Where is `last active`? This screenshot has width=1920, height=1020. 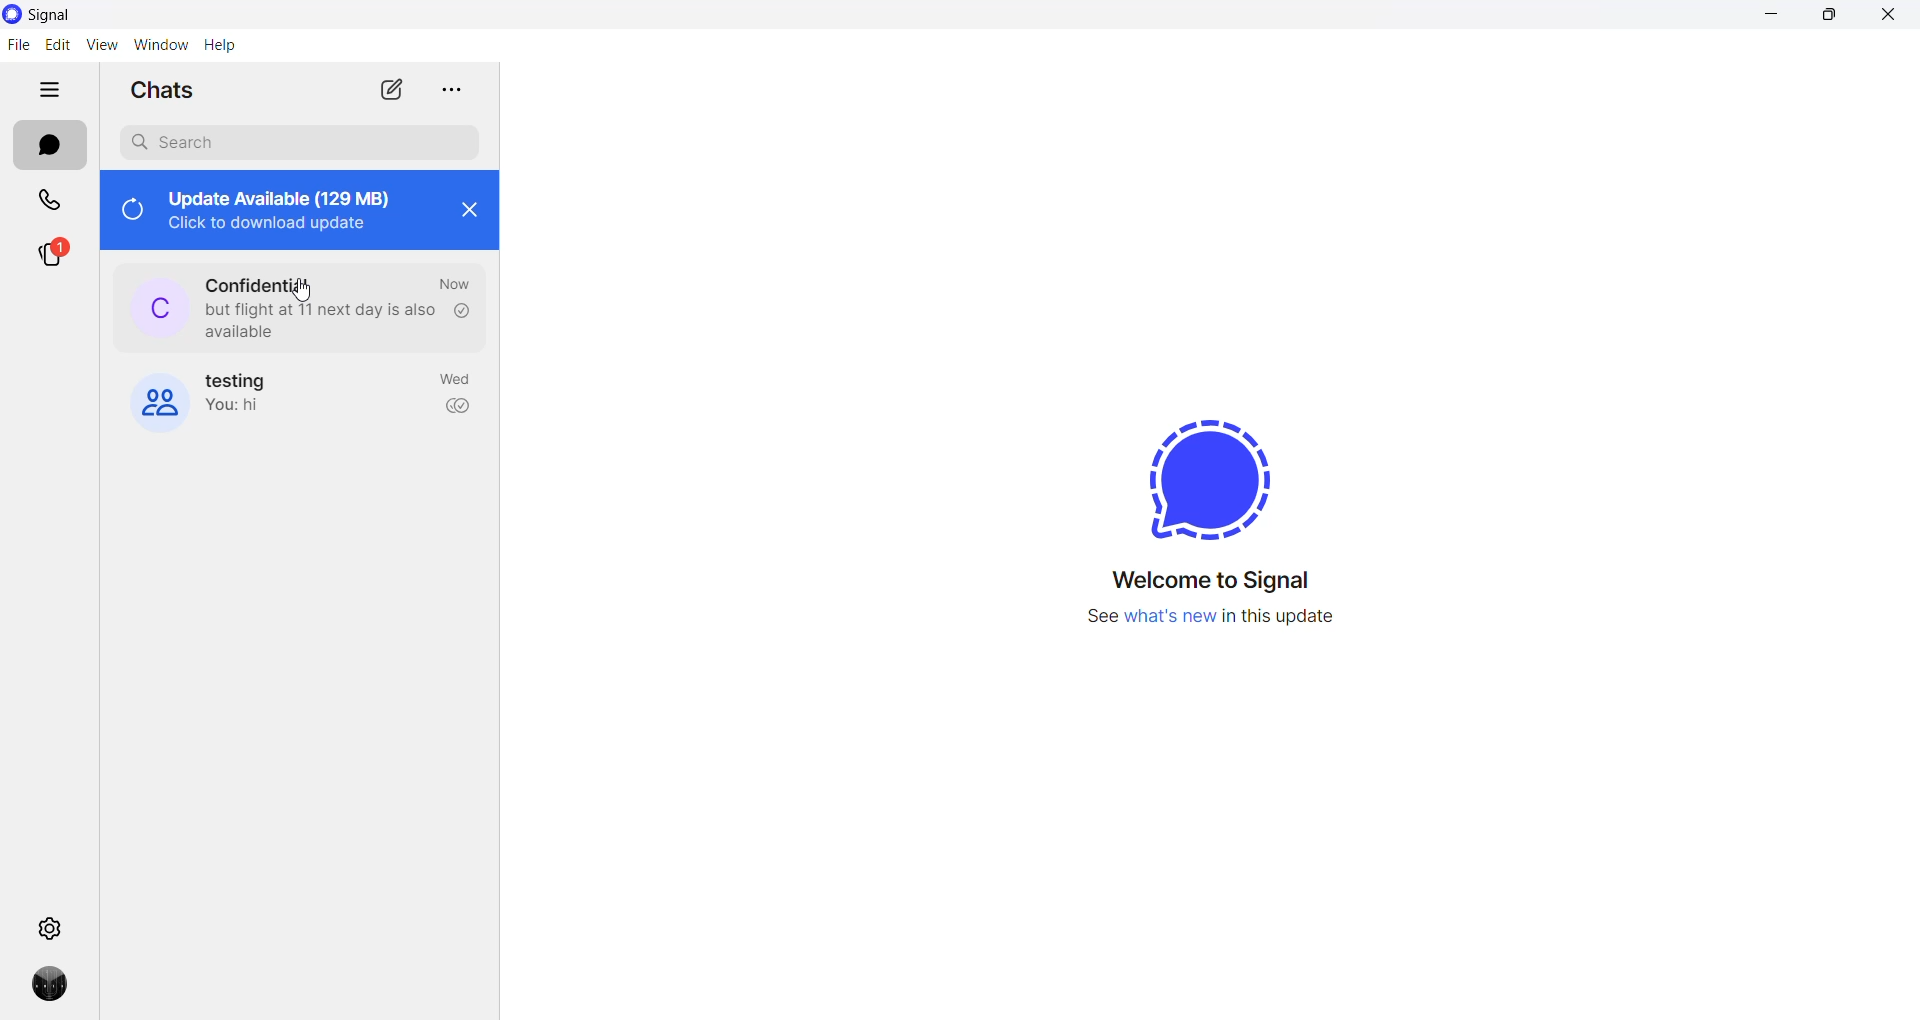 last active is located at coordinates (454, 284).